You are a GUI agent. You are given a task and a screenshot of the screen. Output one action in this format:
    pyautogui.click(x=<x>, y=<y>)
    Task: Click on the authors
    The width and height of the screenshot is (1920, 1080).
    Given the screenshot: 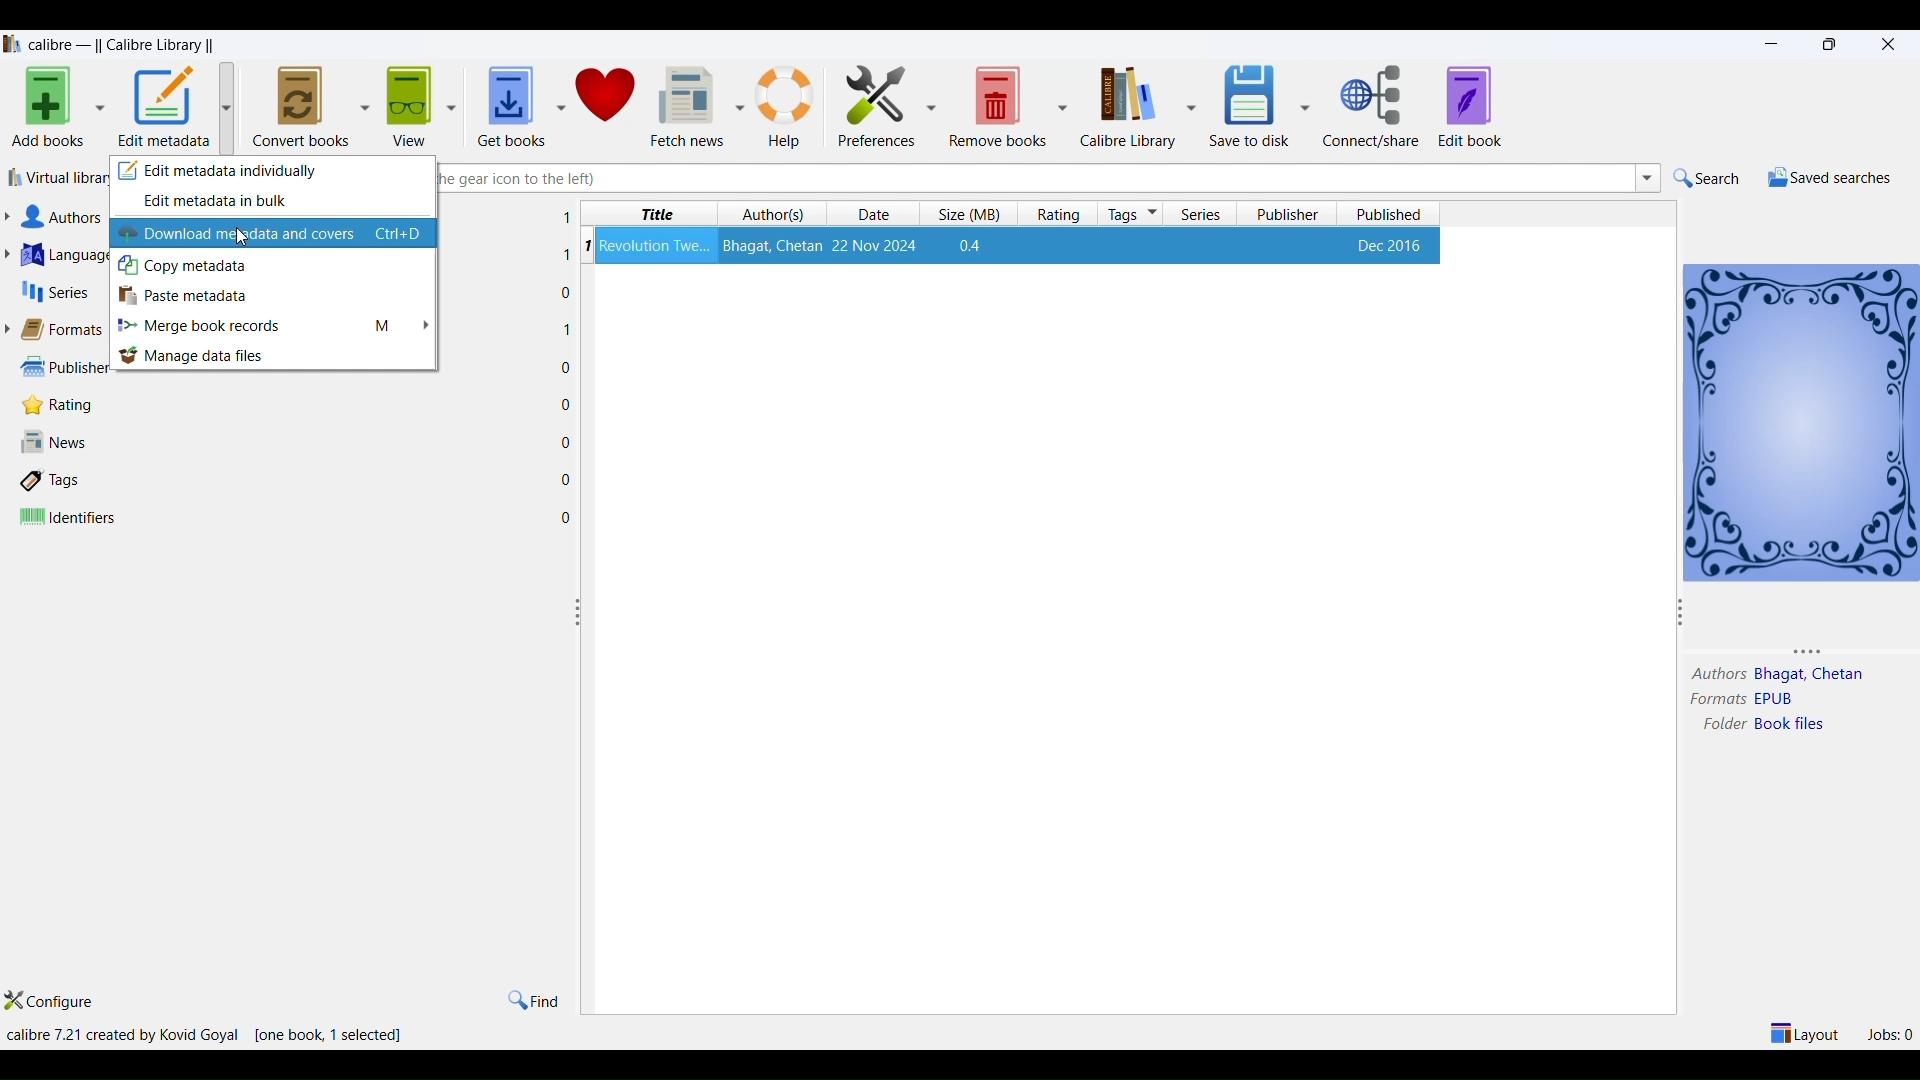 What is the action you would take?
    pyautogui.click(x=68, y=217)
    